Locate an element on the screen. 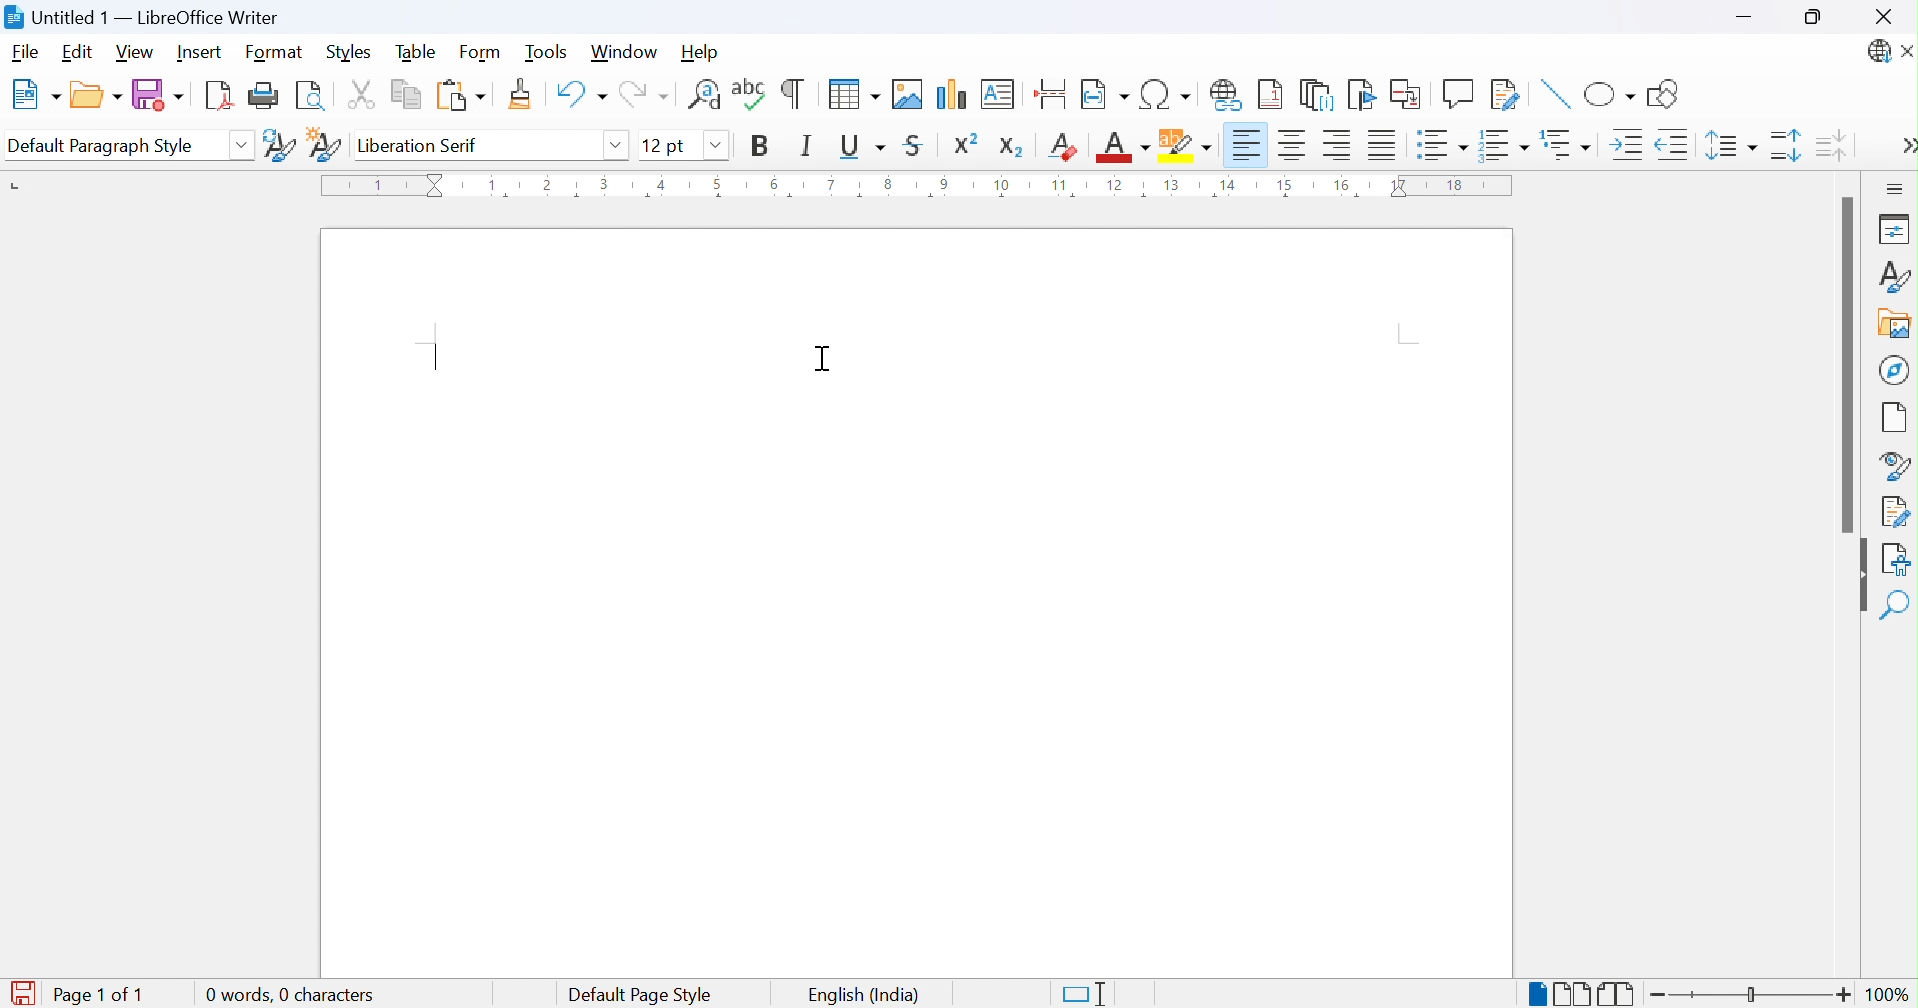  Align center is located at coordinates (1294, 148).